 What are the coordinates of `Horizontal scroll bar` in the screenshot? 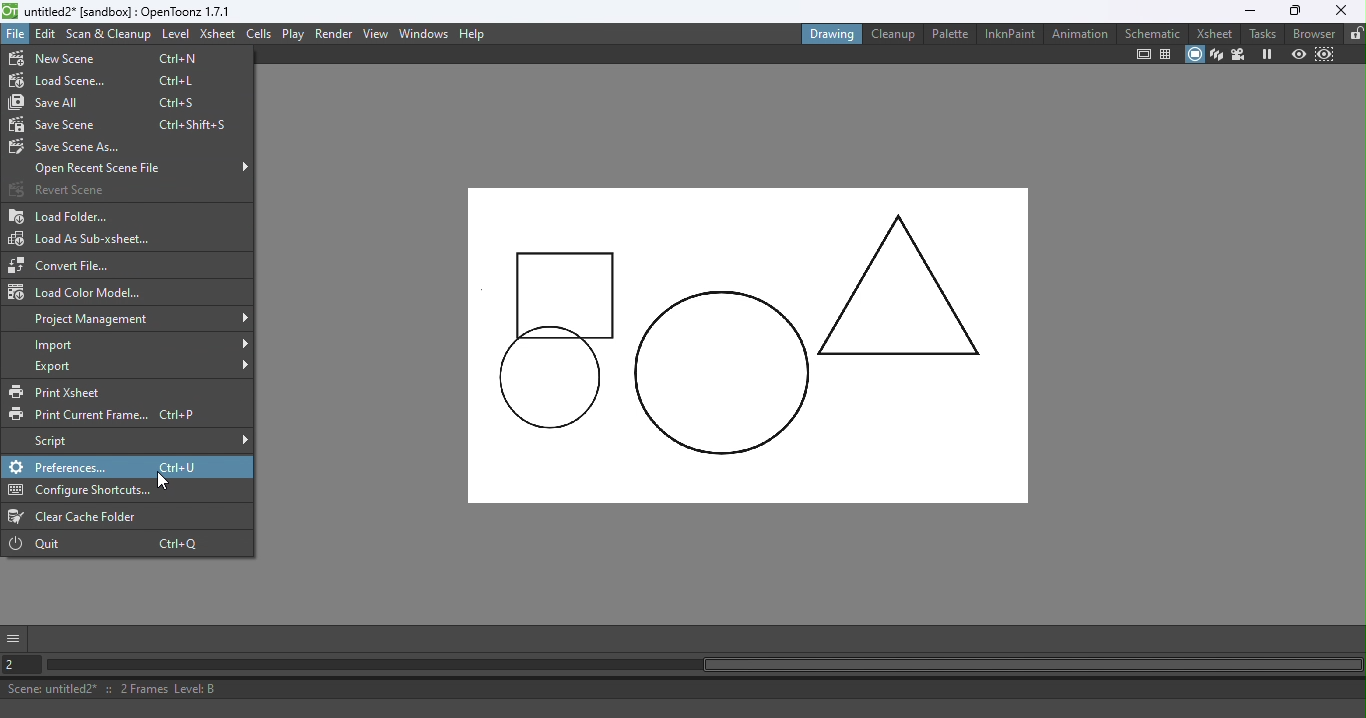 It's located at (699, 666).